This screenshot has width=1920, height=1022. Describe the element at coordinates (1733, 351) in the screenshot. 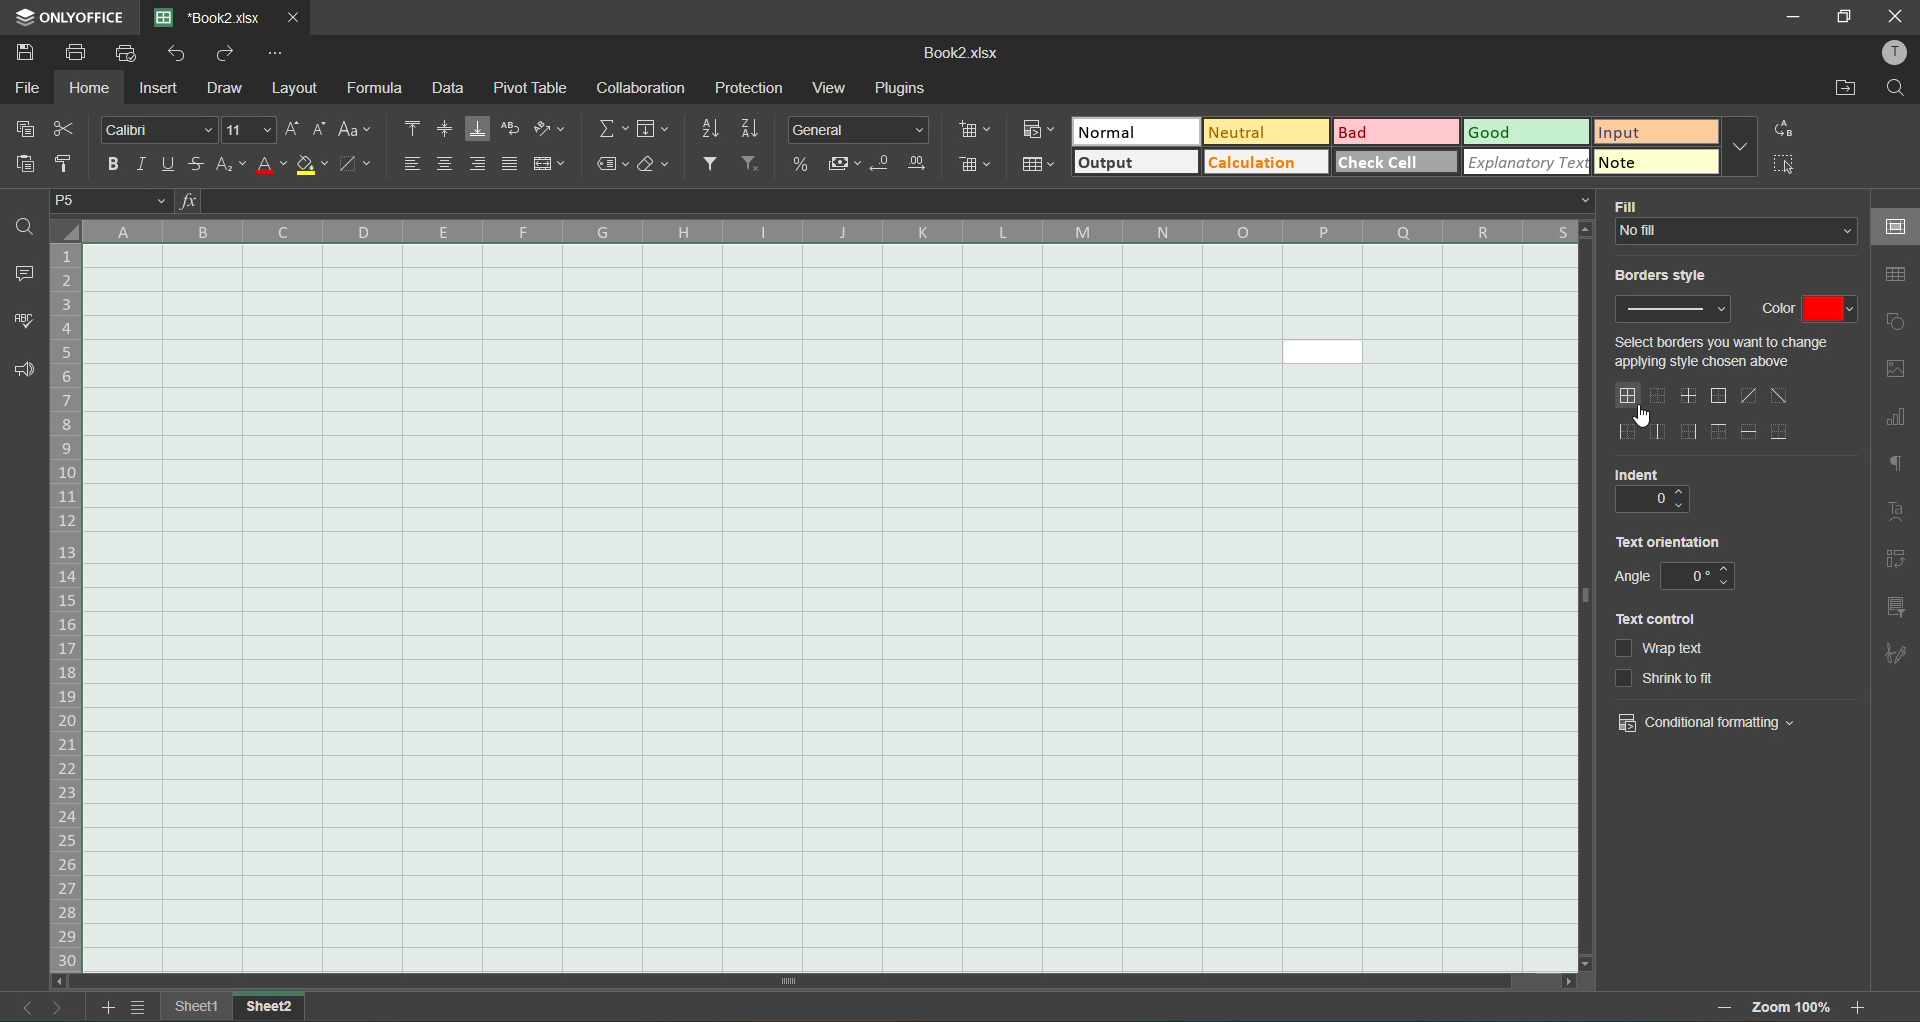

I see `Select borders you want to change applying style chosen above` at that location.